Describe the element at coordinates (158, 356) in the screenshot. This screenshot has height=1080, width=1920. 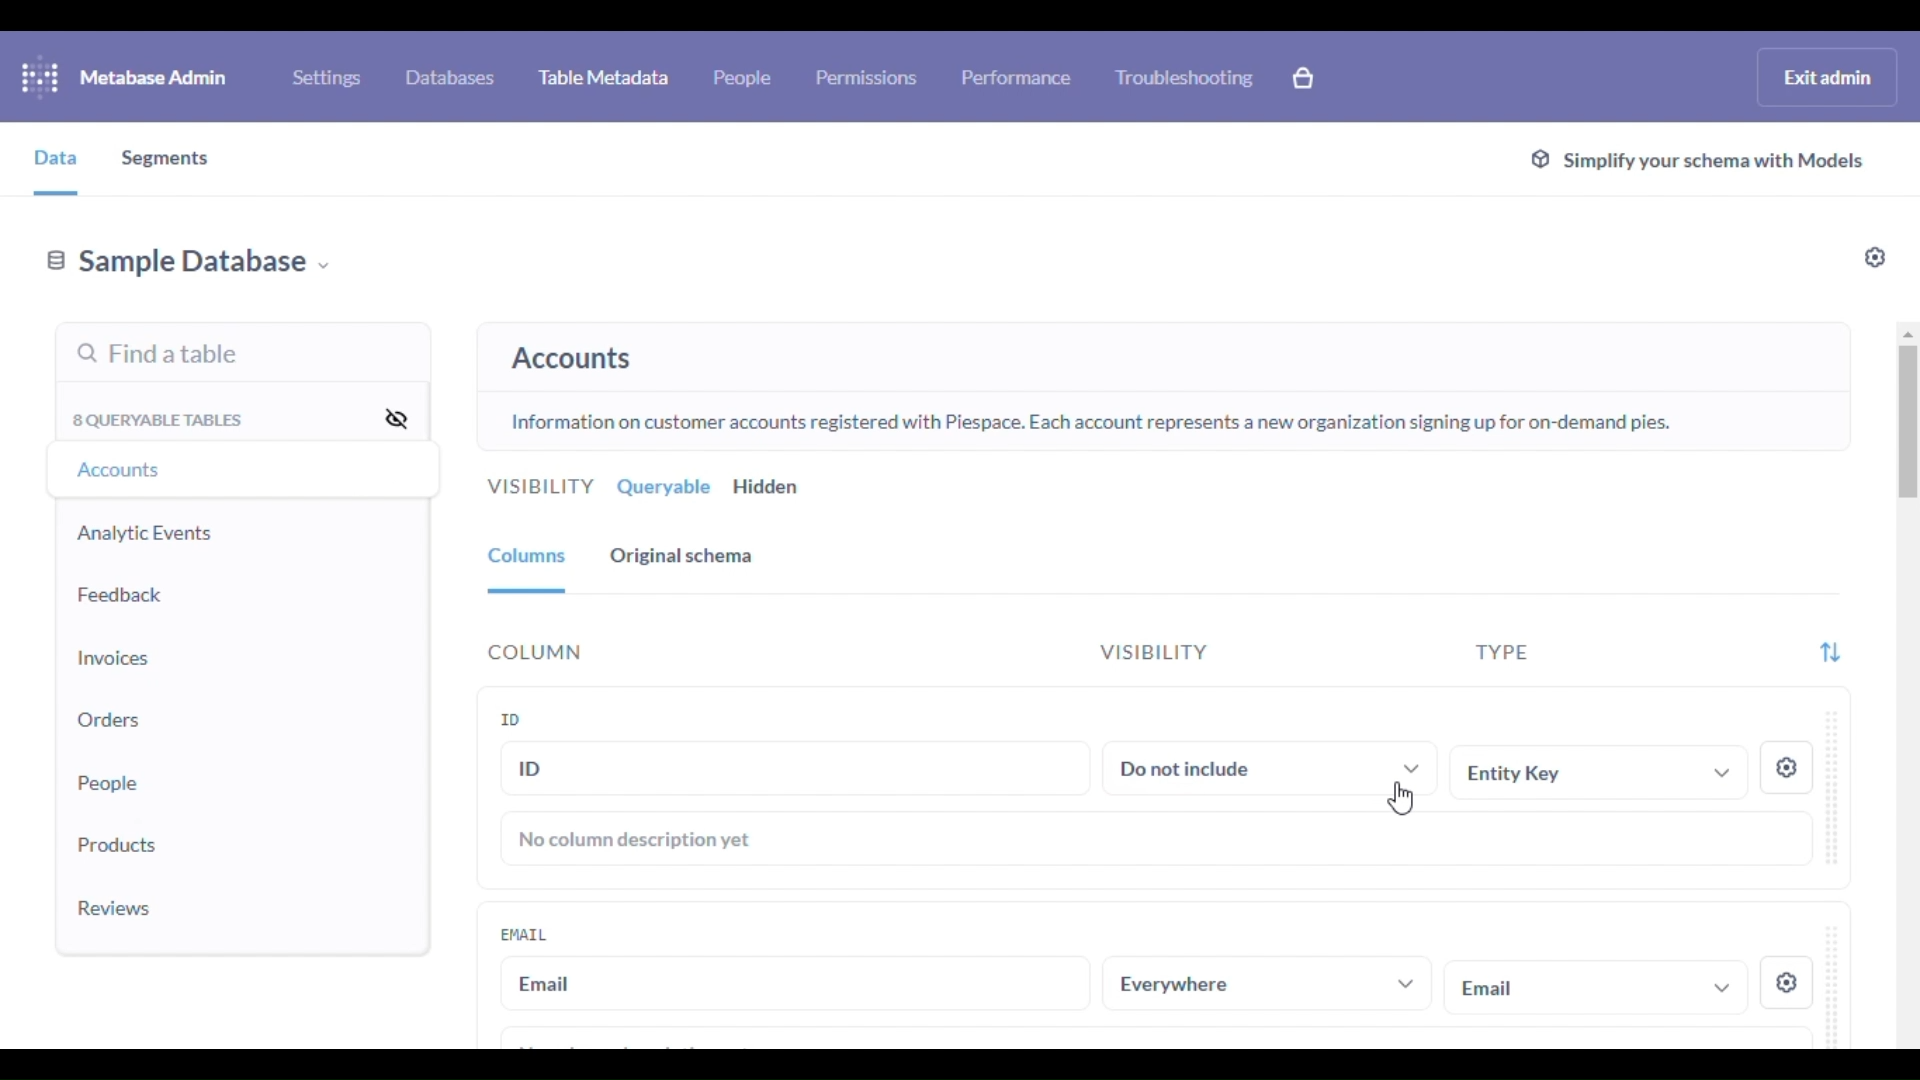
I see `find a table` at that location.